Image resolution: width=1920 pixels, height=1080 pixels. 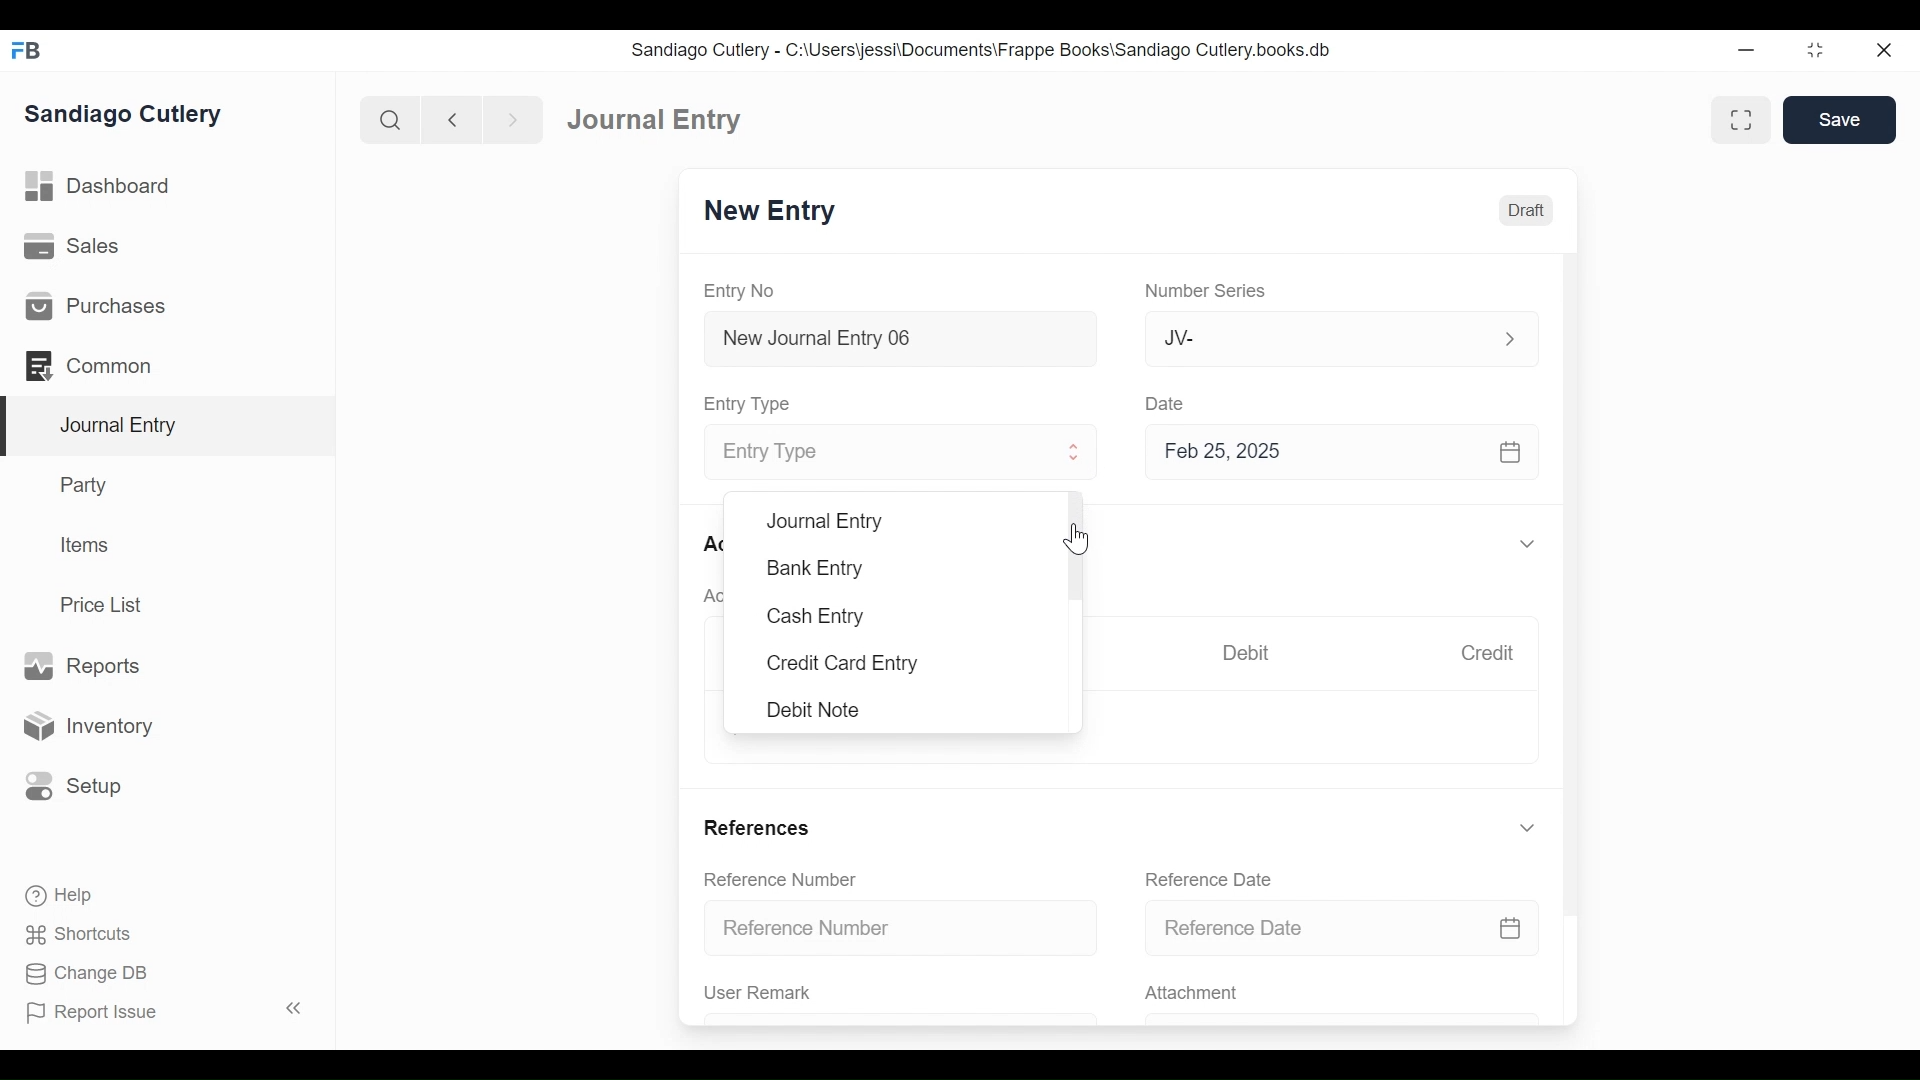 What do you see at coordinates (1526, 211) in the screenshot?
I see `Draft` at bounding box center [1526, 211].